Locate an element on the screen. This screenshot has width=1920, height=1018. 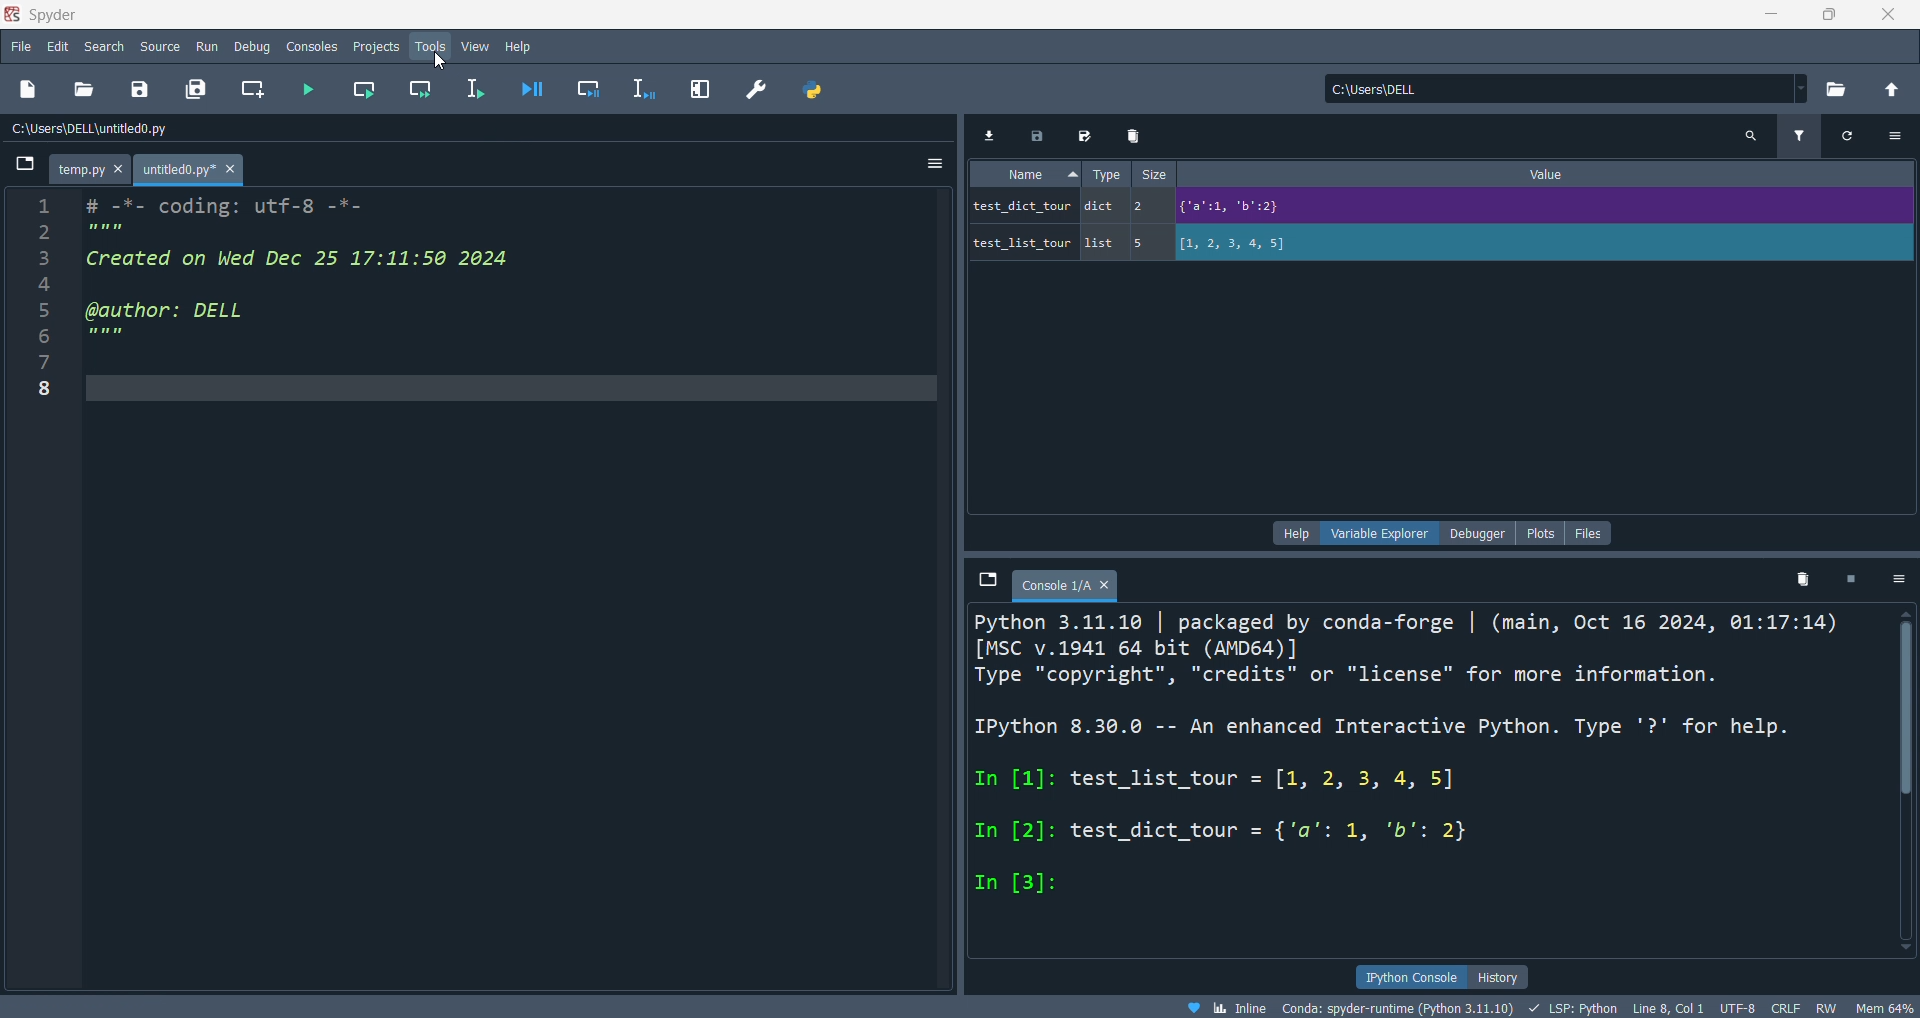
RW is located at coordinates (1831, 1007).